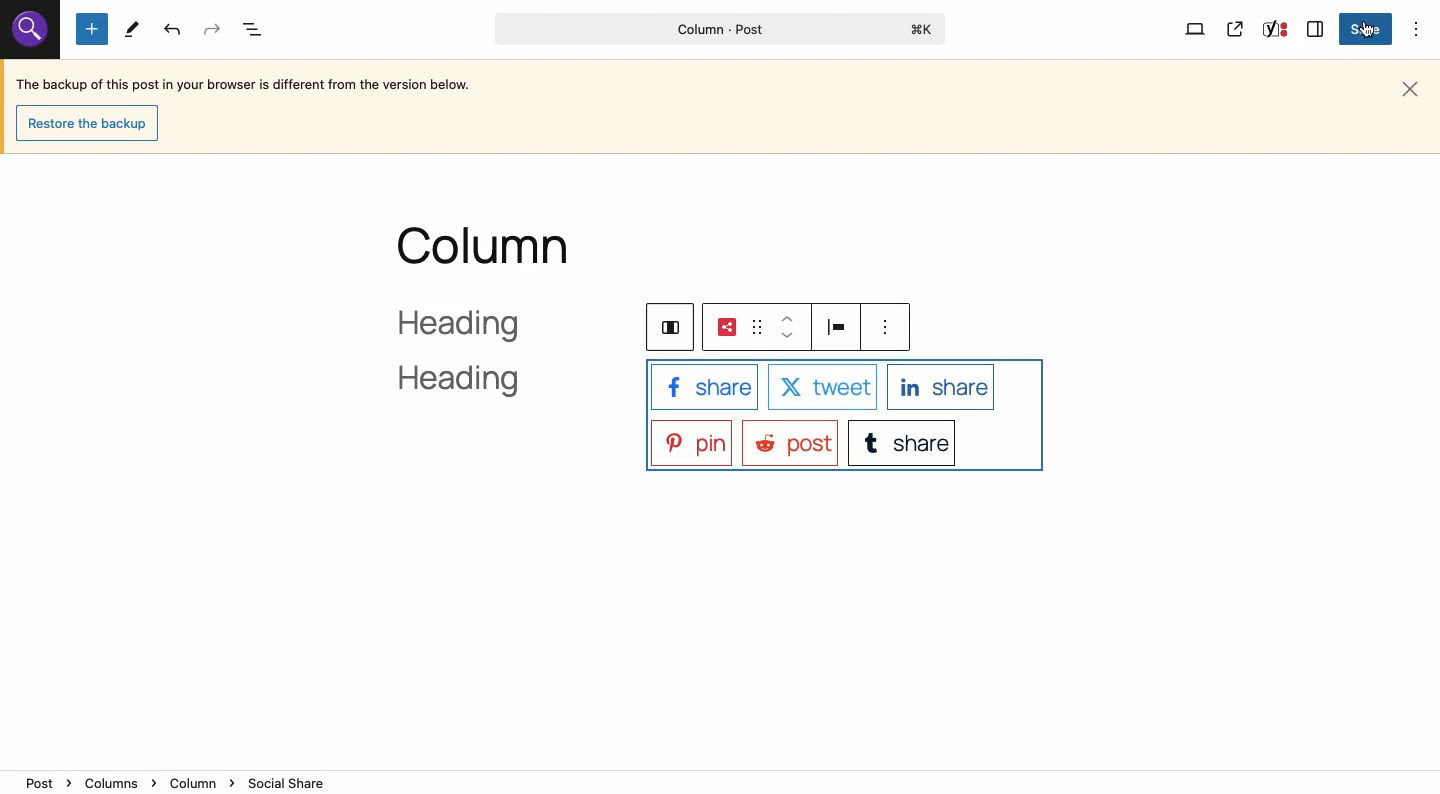 The width and height of the screenshot is (1440, 794). I want to click on heading, so click(483, 356).